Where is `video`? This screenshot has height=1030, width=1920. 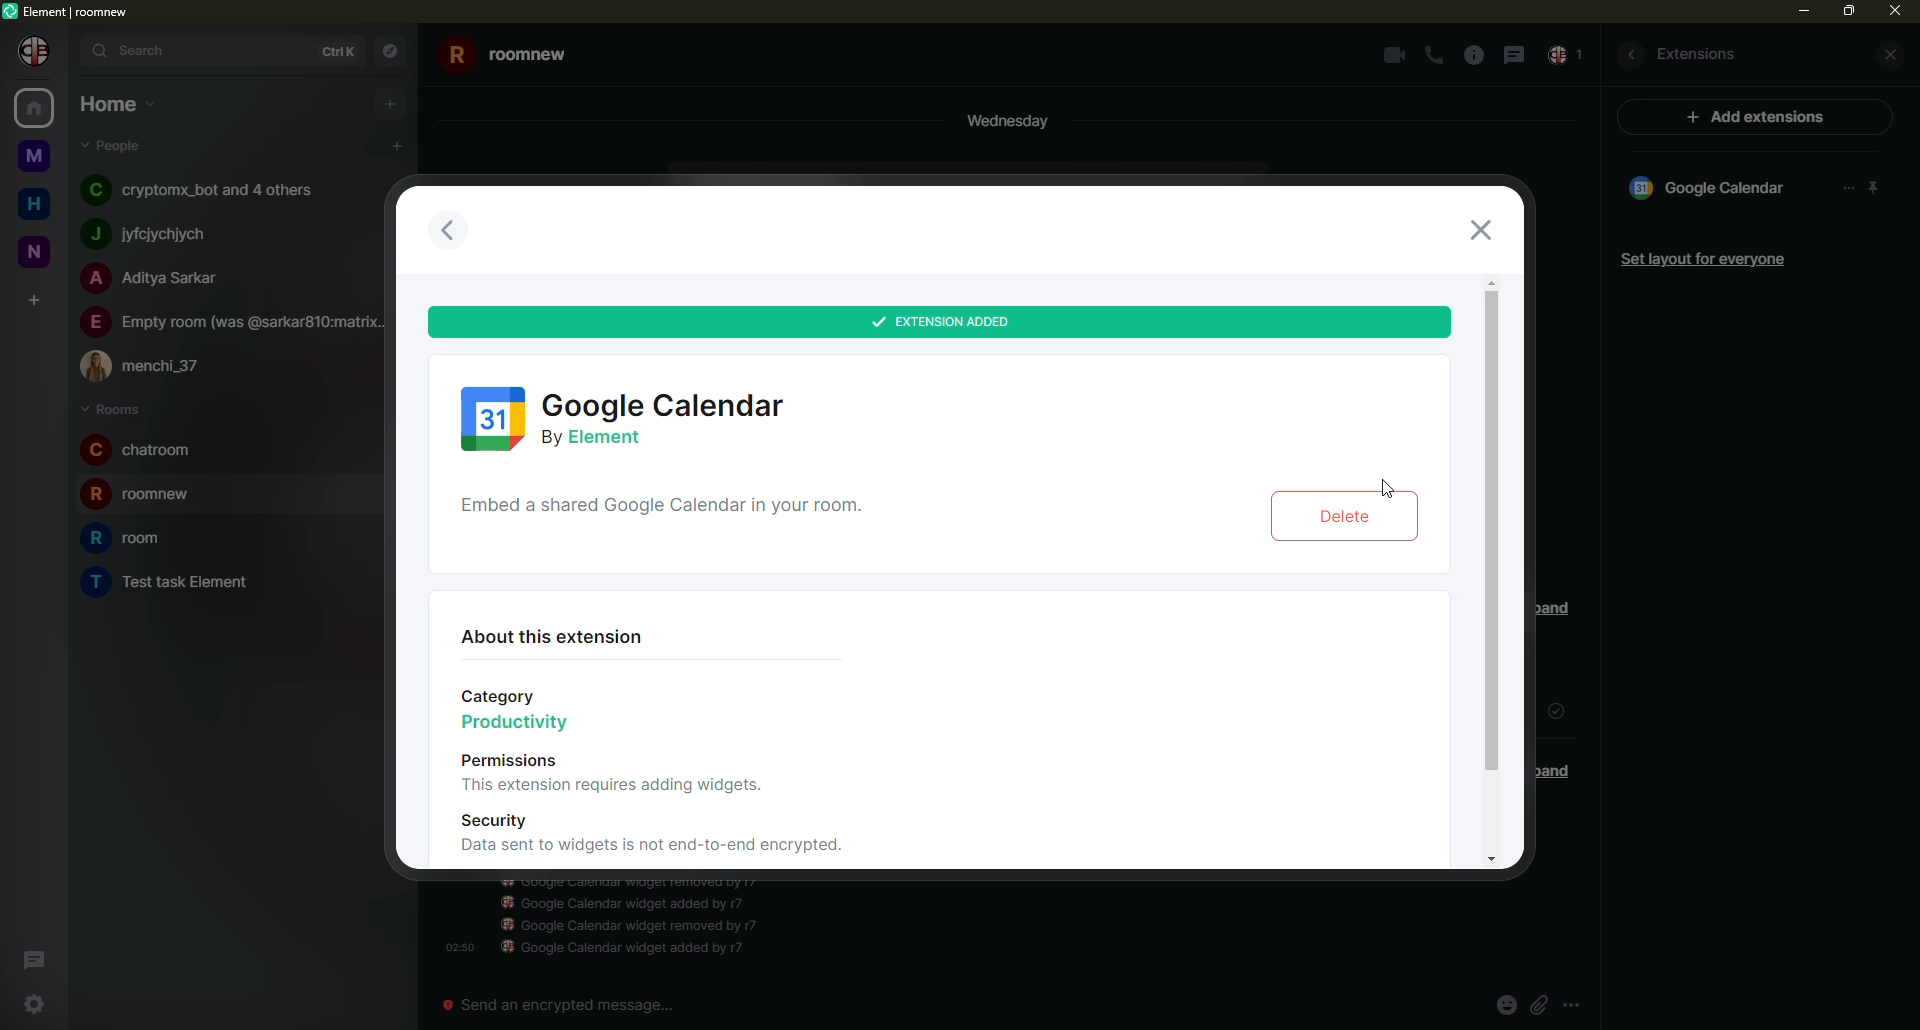 video is located at coordinates (1393, 56).